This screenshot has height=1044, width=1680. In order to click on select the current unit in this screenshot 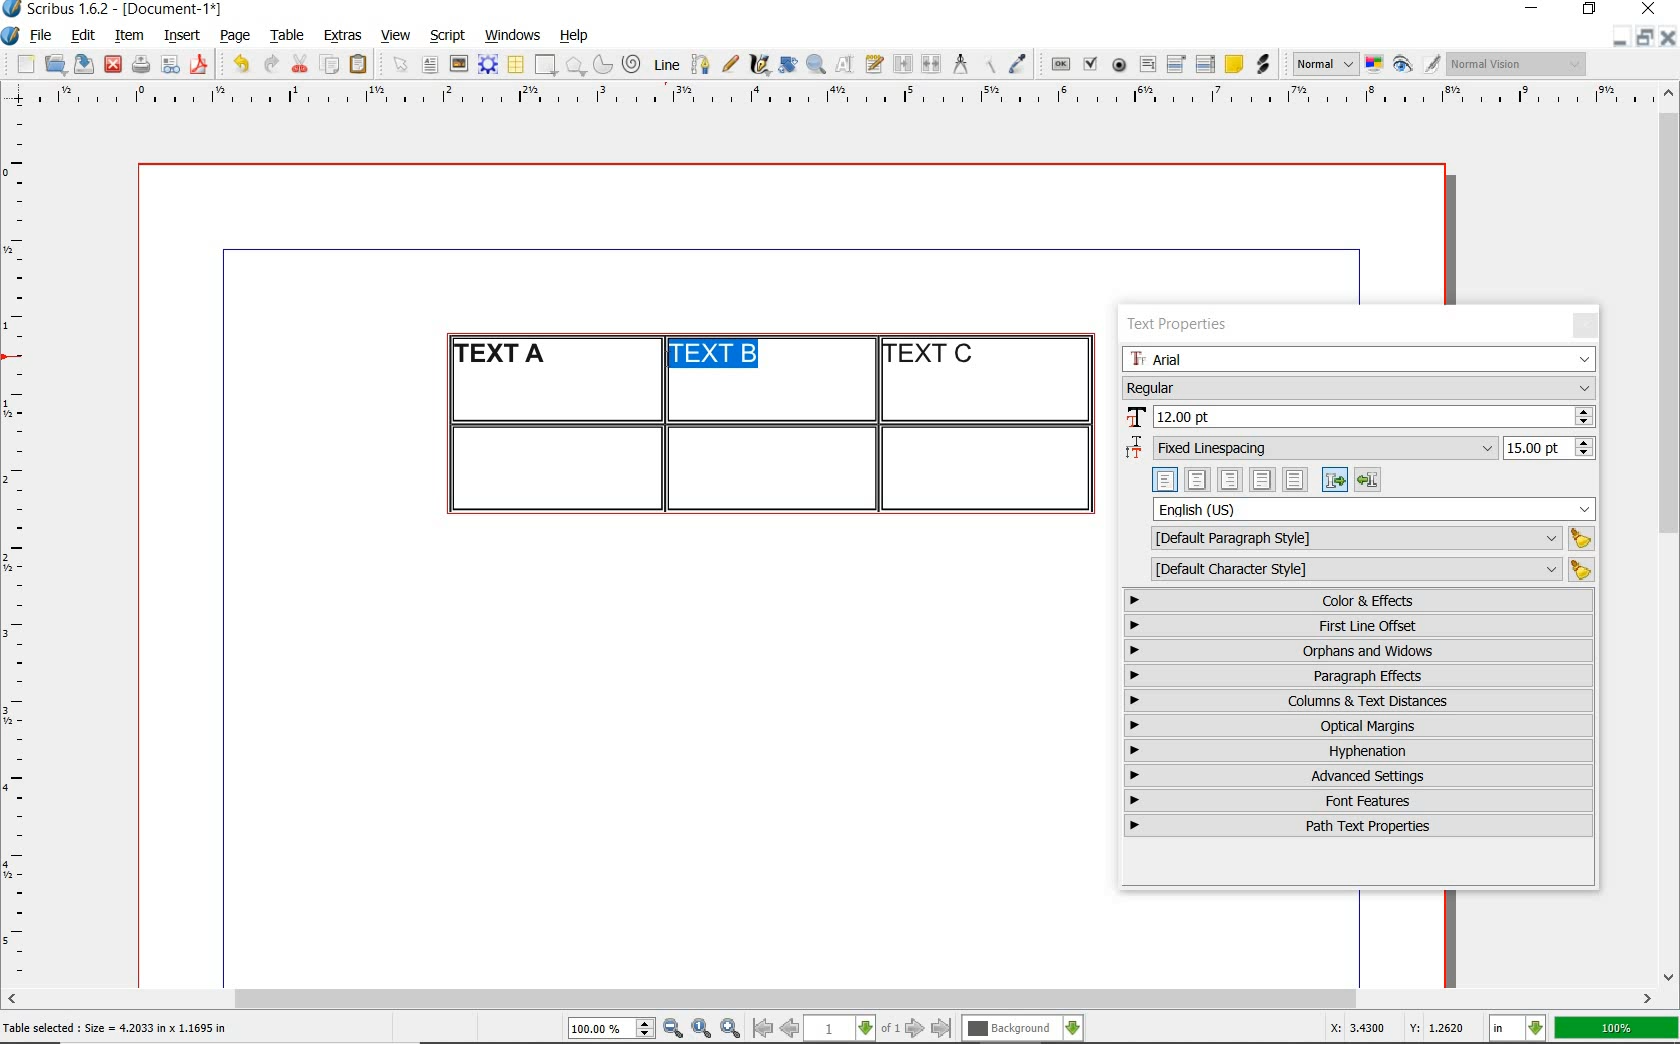, I will do `click(1518, 1029)`.